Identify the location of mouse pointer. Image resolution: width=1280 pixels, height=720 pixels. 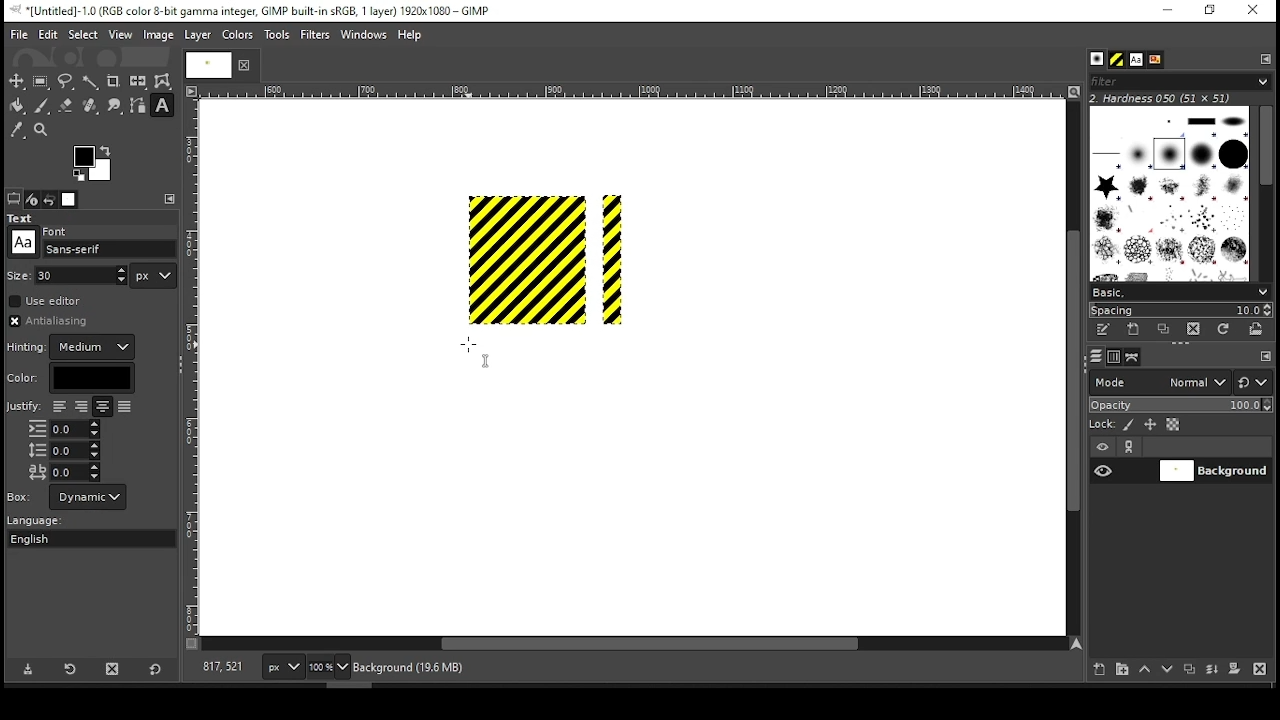
(475, 346).